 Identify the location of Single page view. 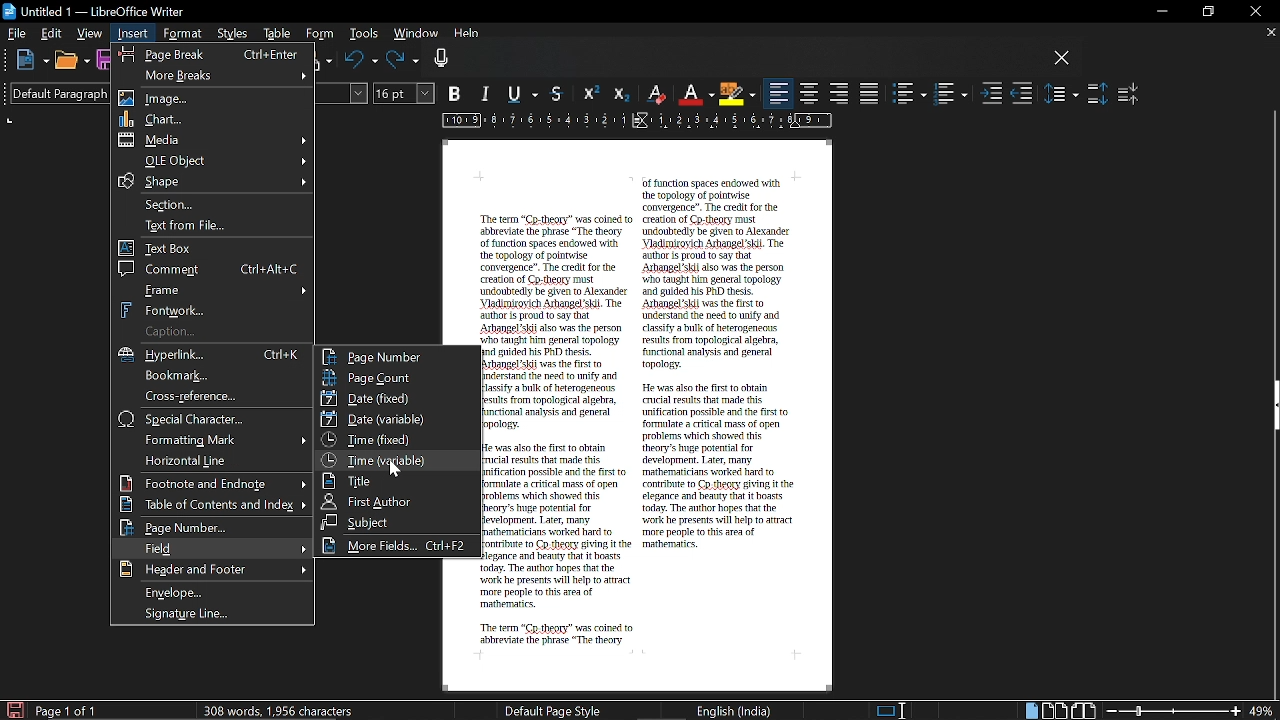
(1030, 711).